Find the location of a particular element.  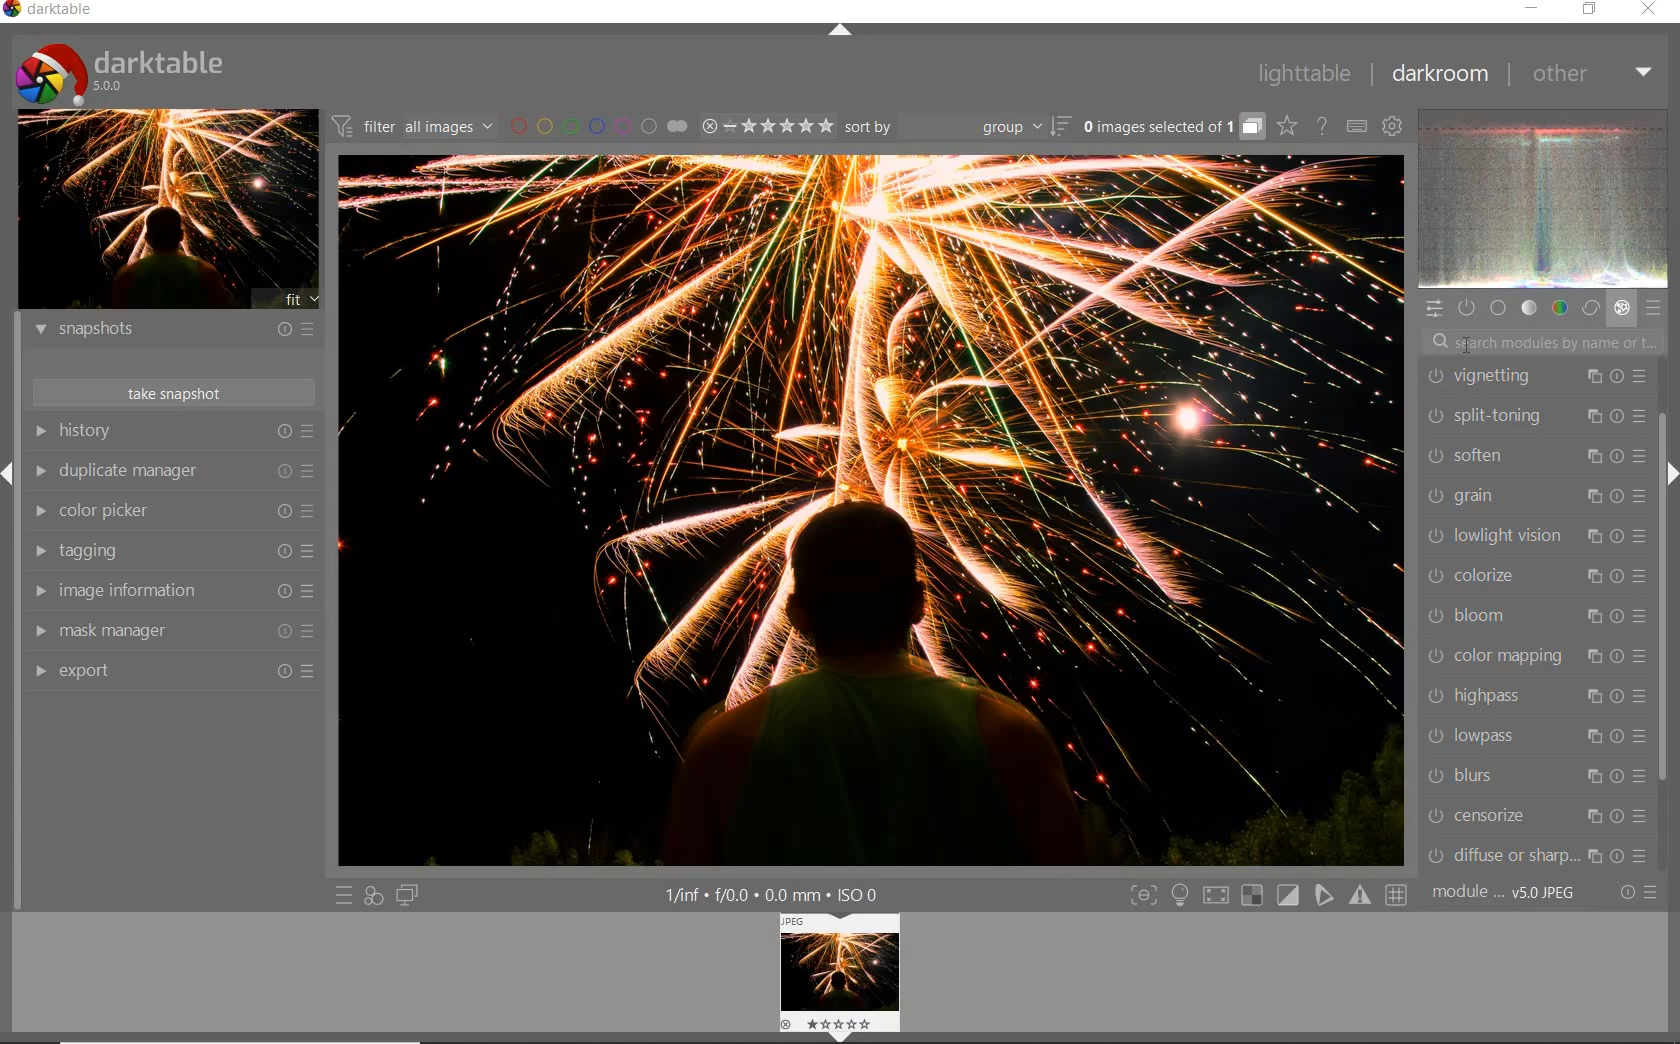

split-toning is located at coordinates (1535, 416).